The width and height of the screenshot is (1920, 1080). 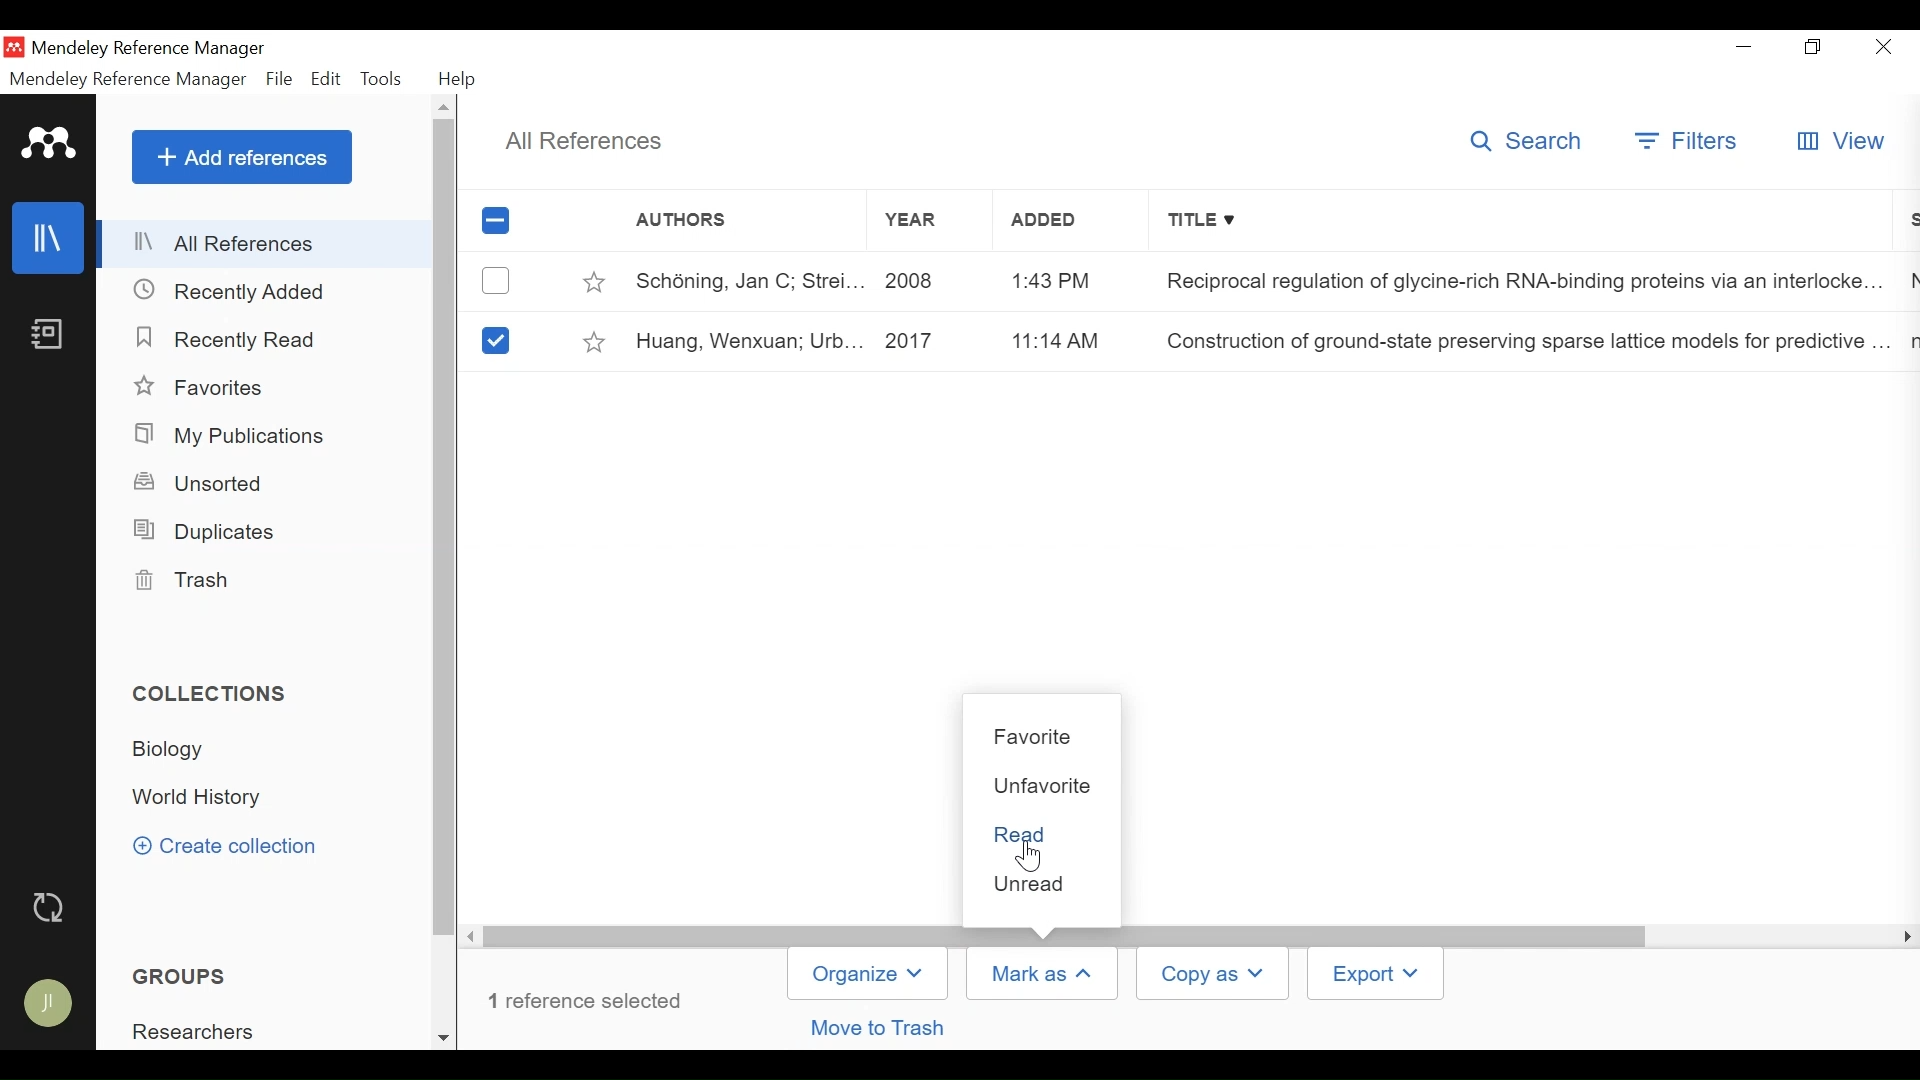 I want to click on Toggle Favorites, so click(x=593, y=343).